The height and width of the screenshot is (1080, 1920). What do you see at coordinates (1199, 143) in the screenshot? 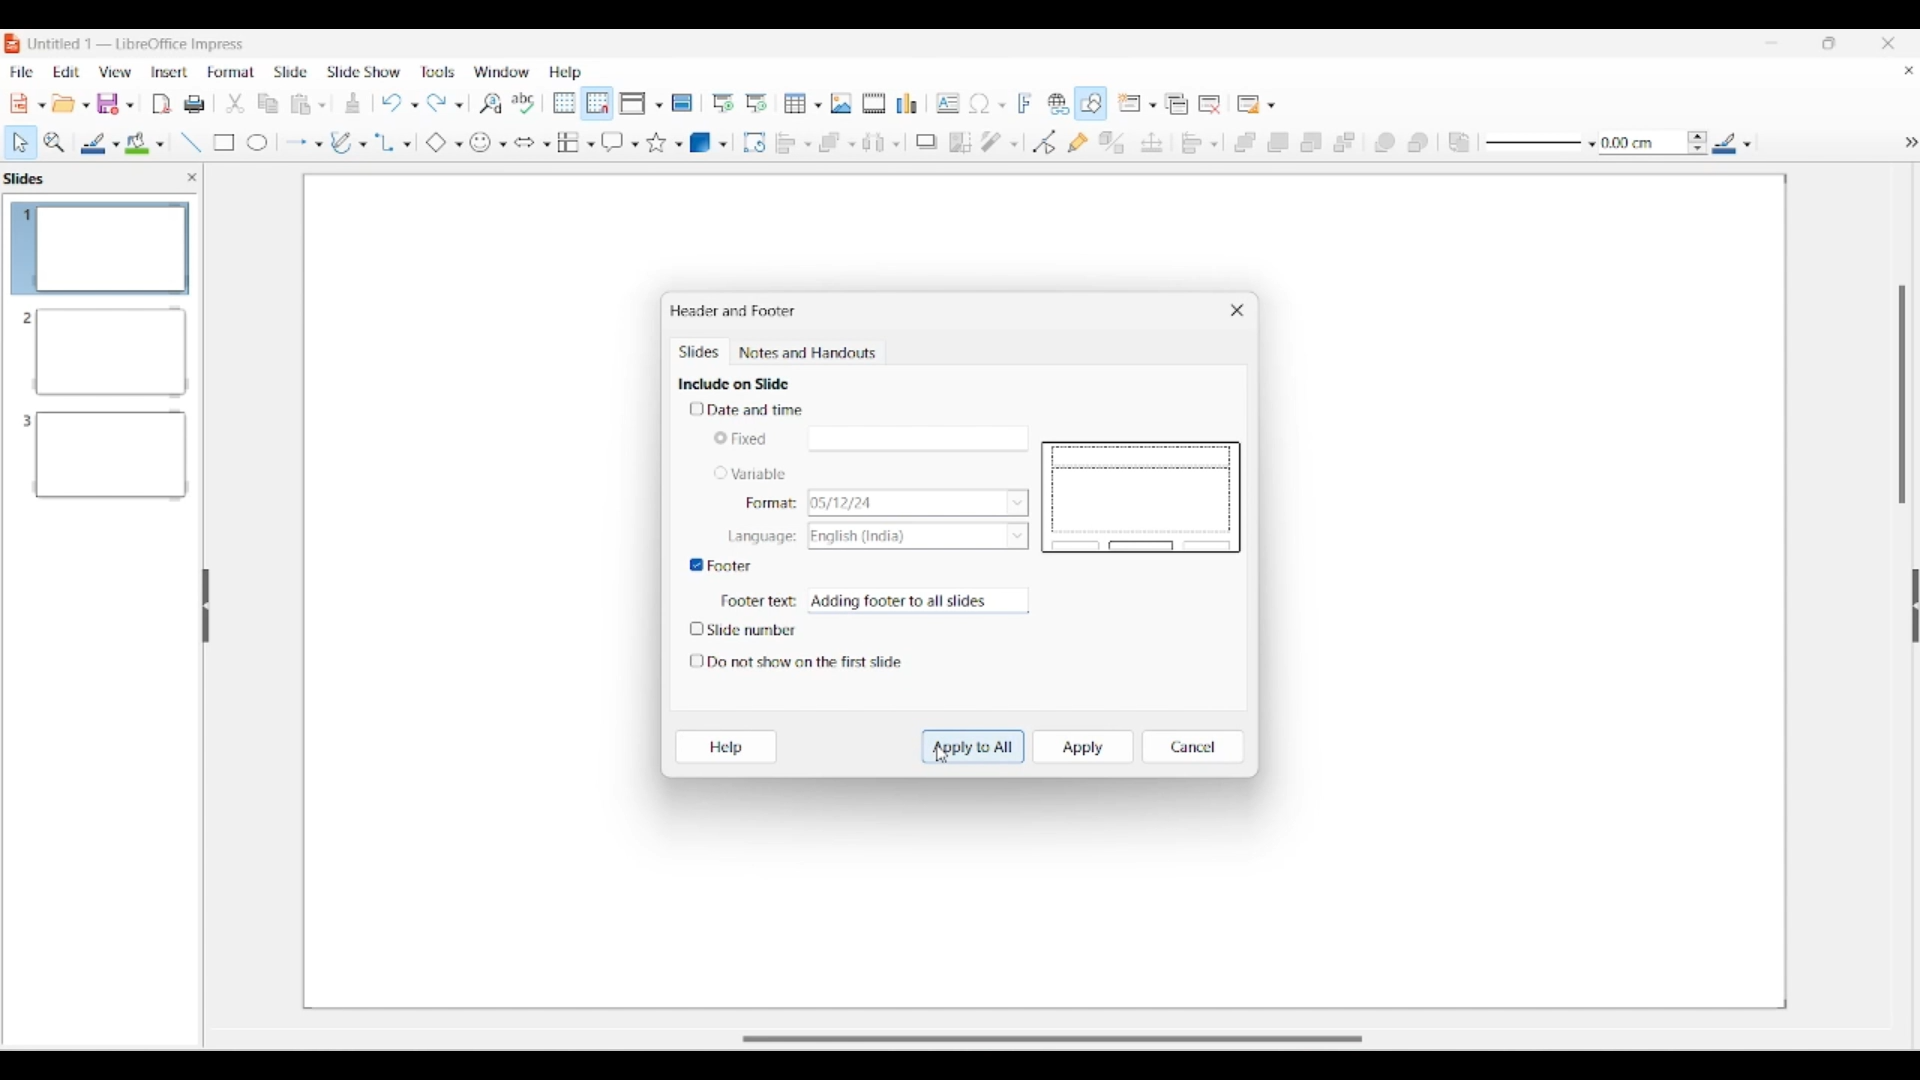
I see `Align objects` at bounding box center [1199, 143].